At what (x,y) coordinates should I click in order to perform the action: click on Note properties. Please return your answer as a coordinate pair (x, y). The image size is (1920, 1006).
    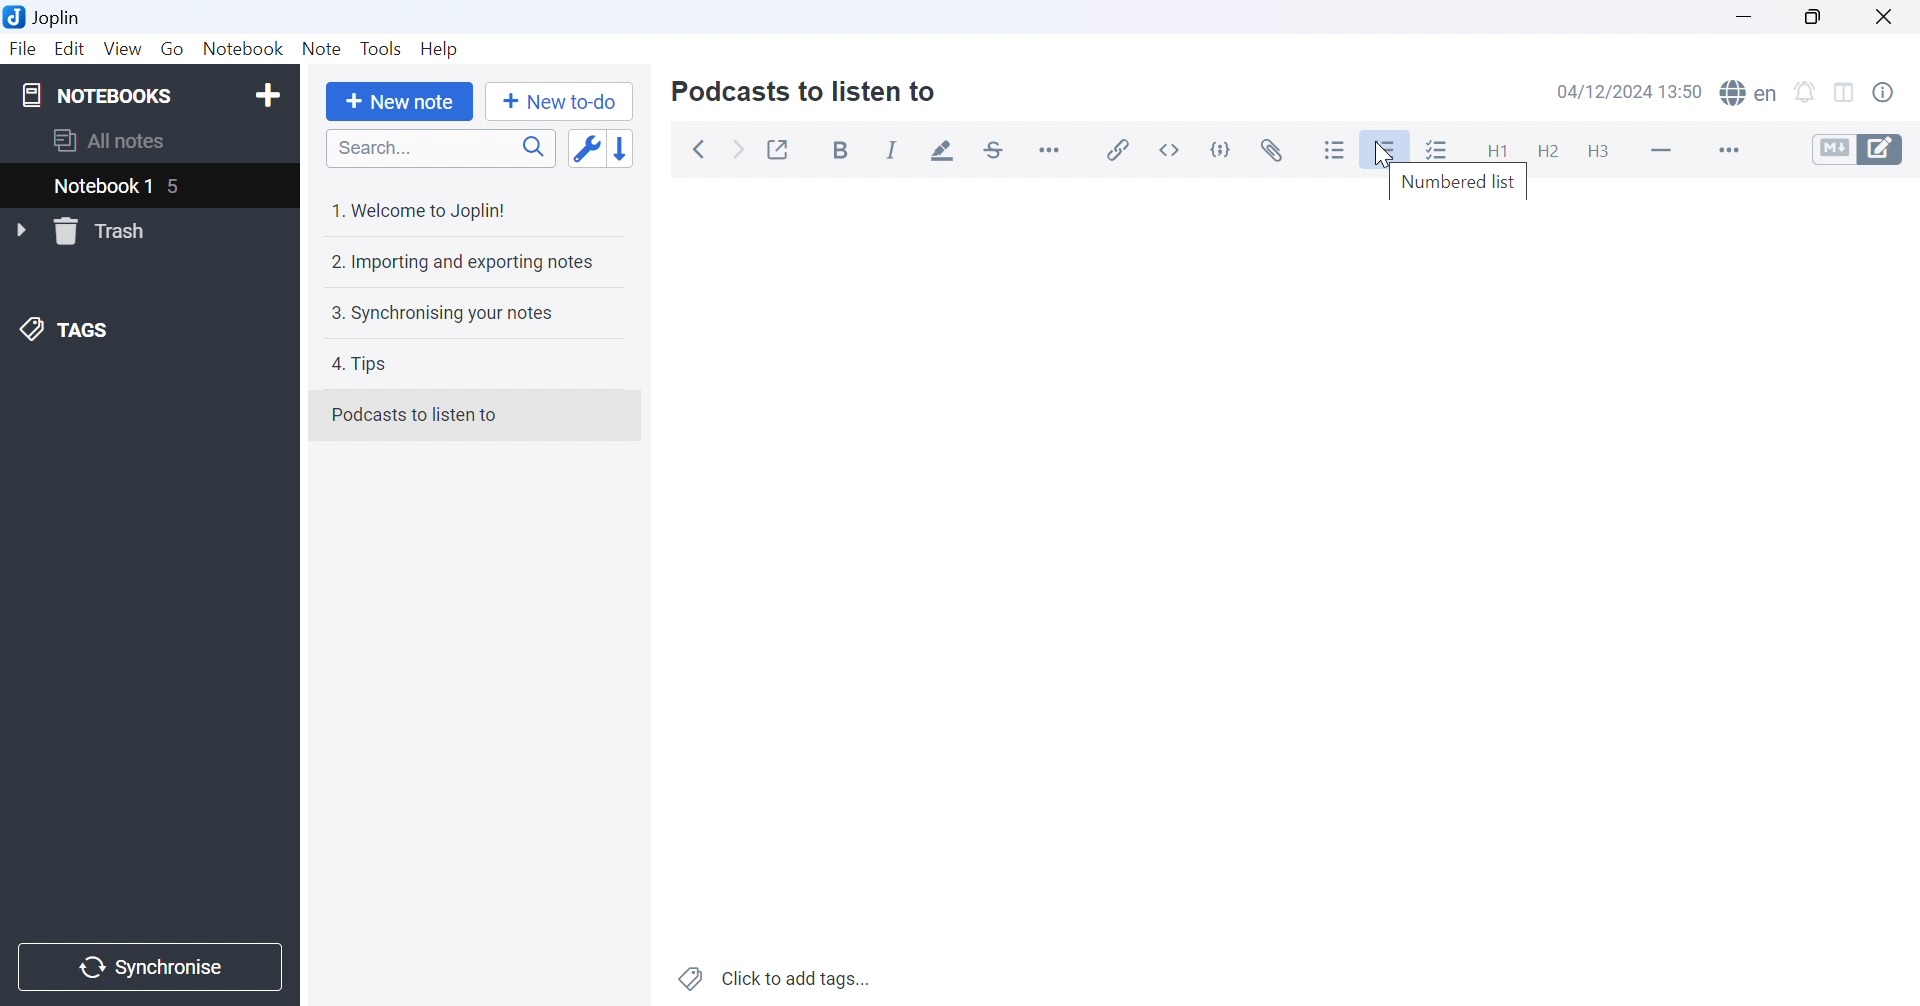
    Looking at the image, I should click on (1894, 96).